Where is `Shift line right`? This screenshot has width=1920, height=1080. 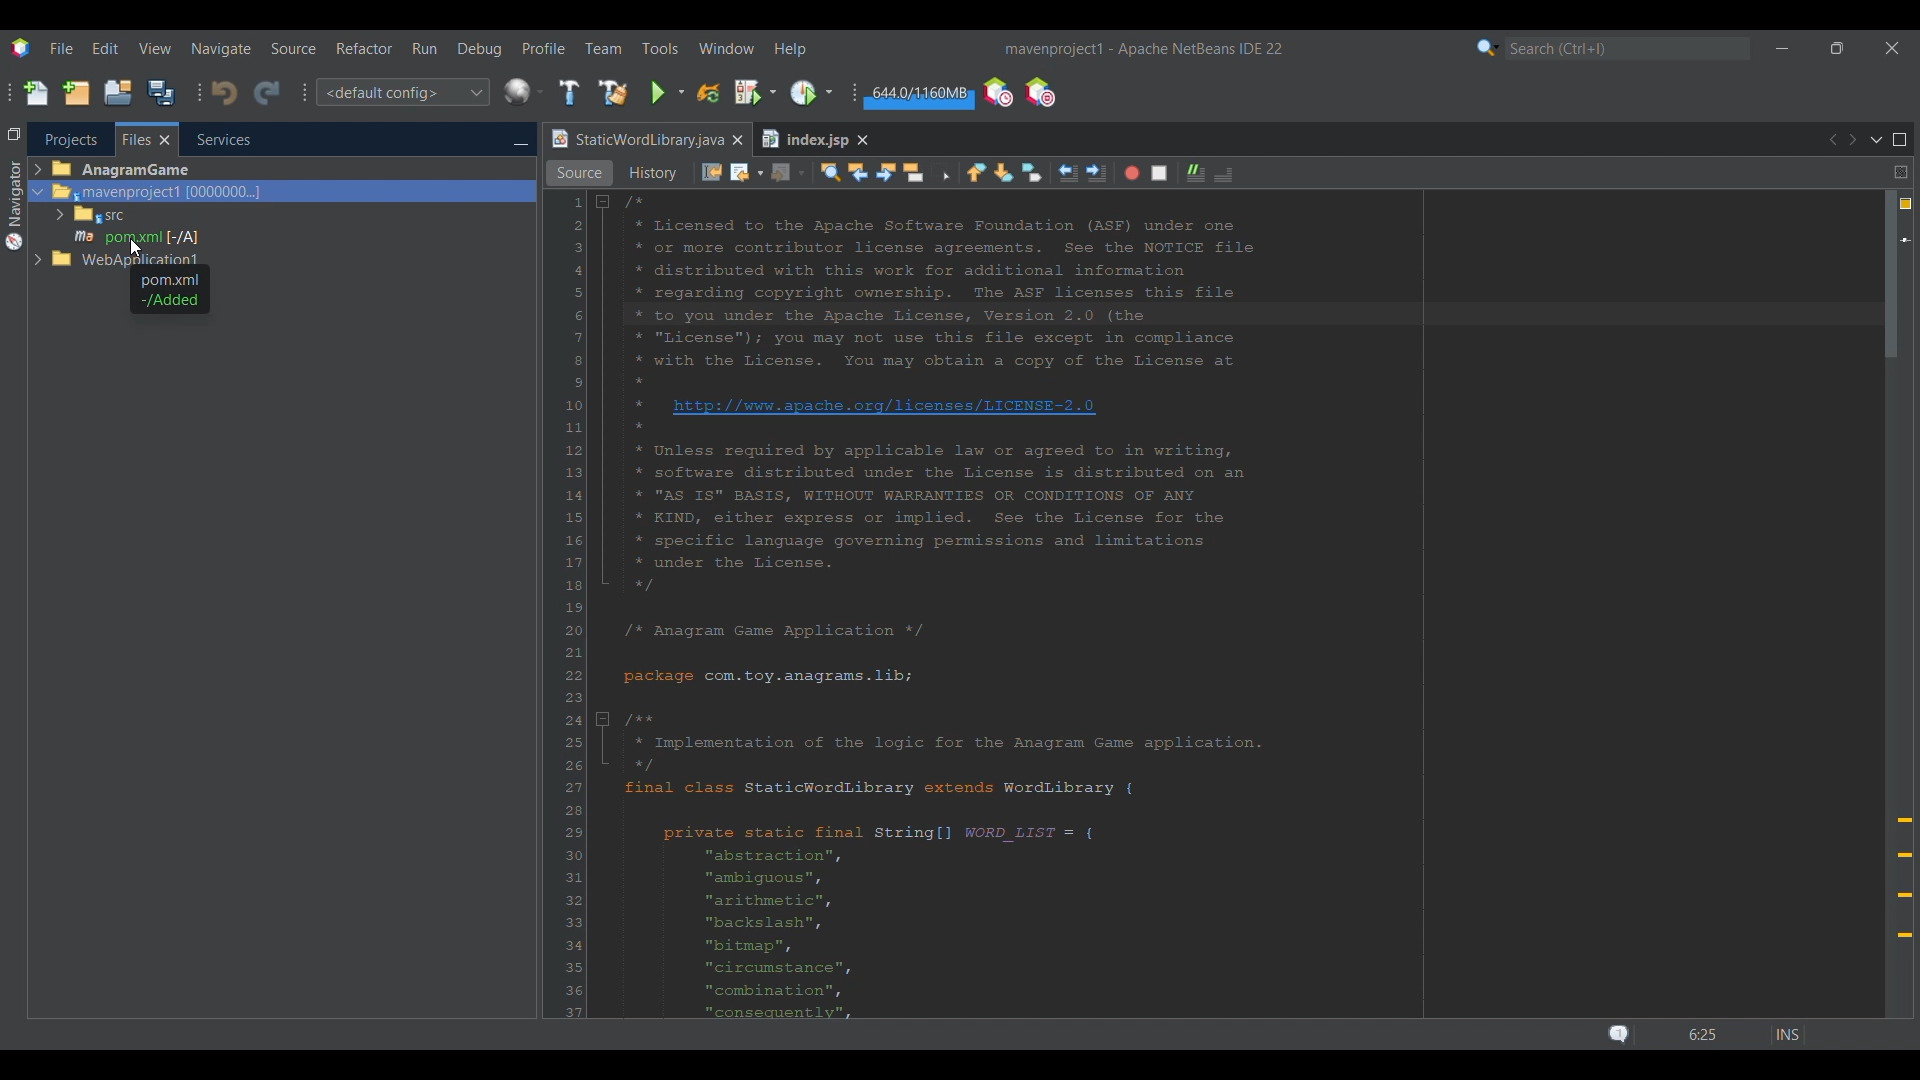 Shift line right is located at coordinates (1096, 173).